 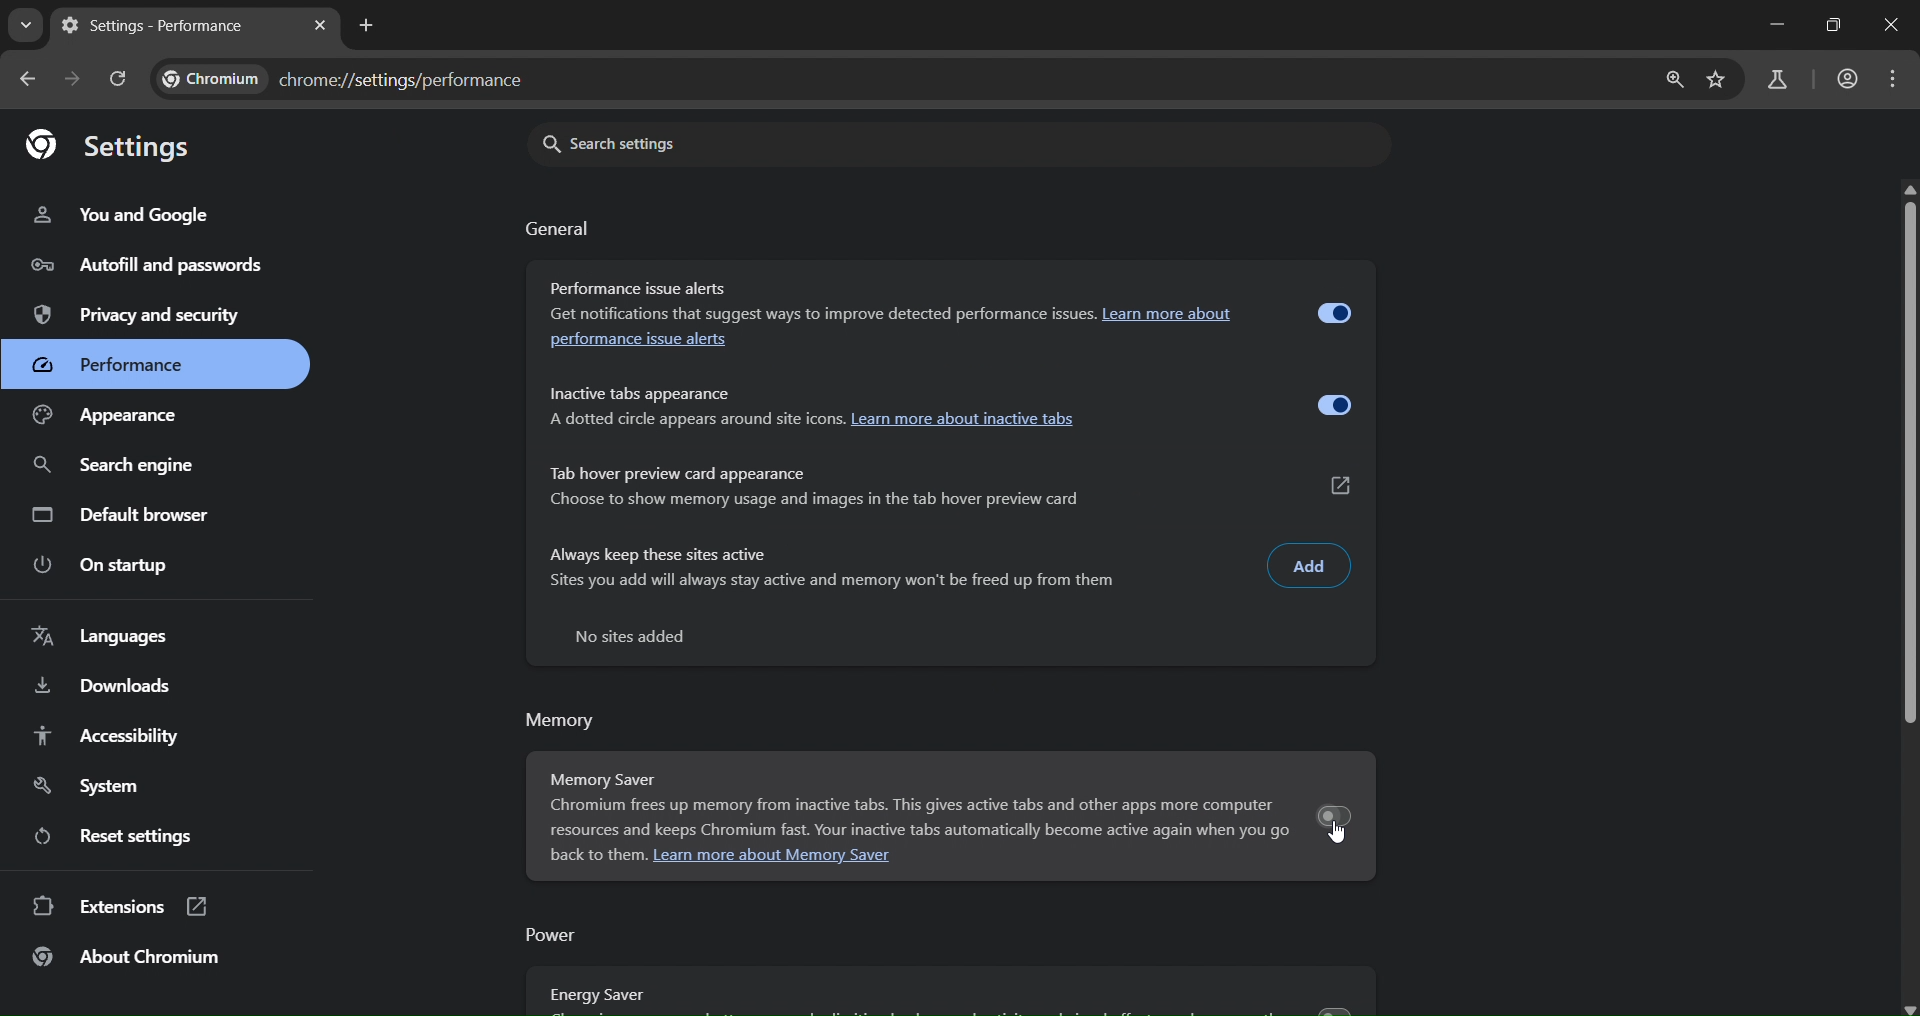 I want to click on settings - Performance, so click(x=160, y=26).